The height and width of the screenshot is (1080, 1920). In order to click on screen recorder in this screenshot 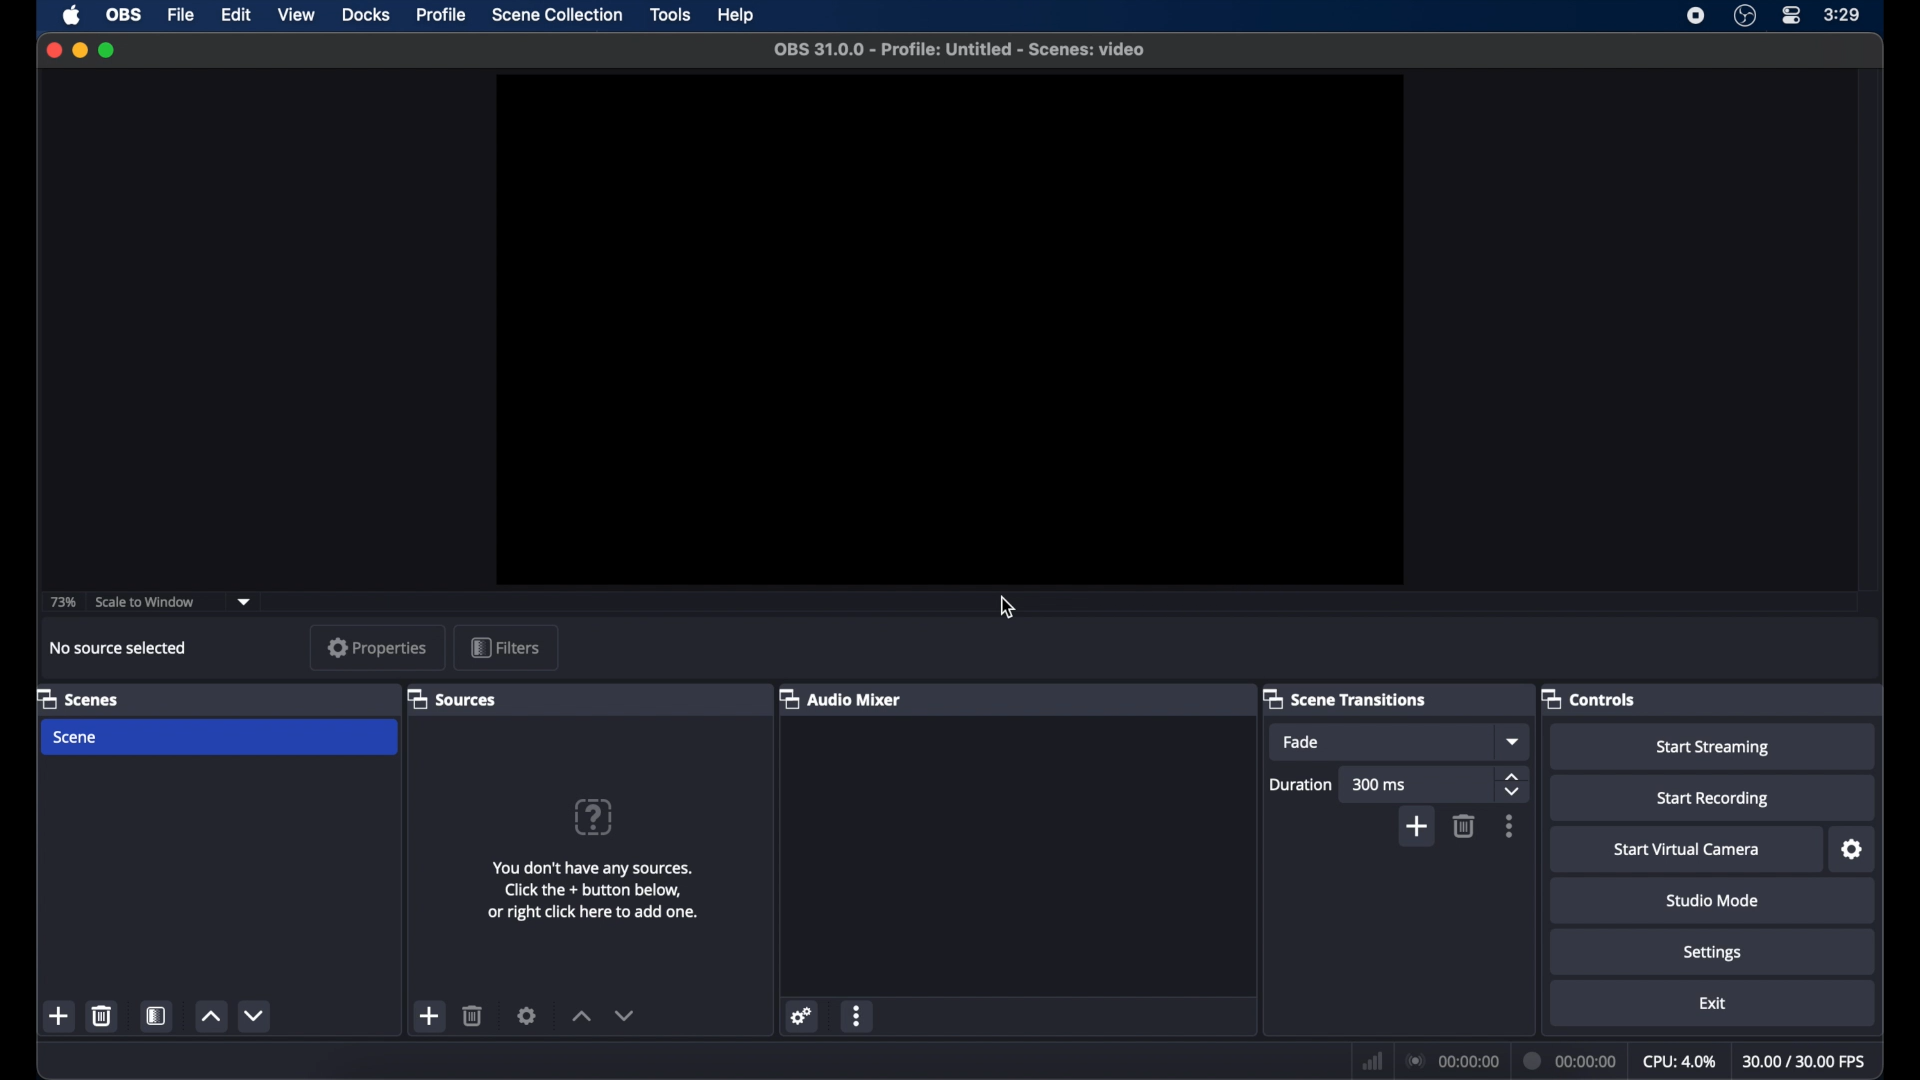, I will do `click(1696, 16)`.